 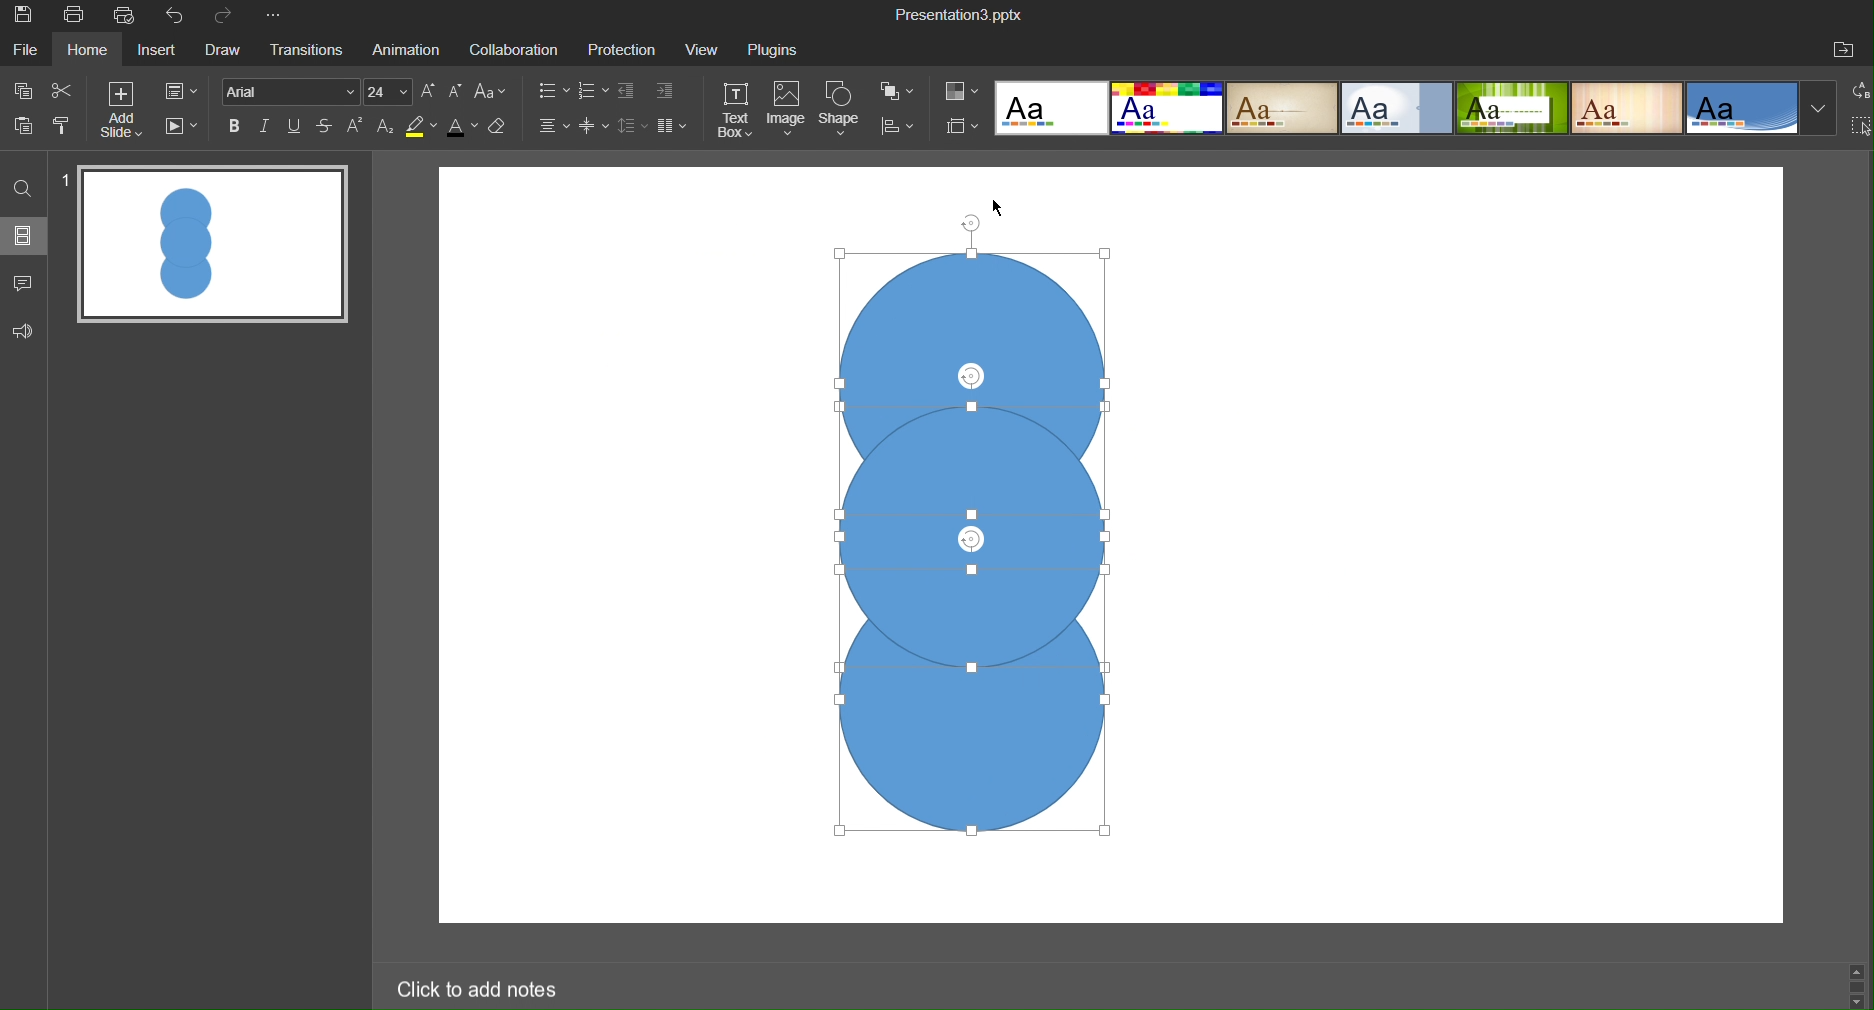 What do you see at coordinates (393, 91) in the screenshot?
I see `Font size` at bounding box center [393, 91].